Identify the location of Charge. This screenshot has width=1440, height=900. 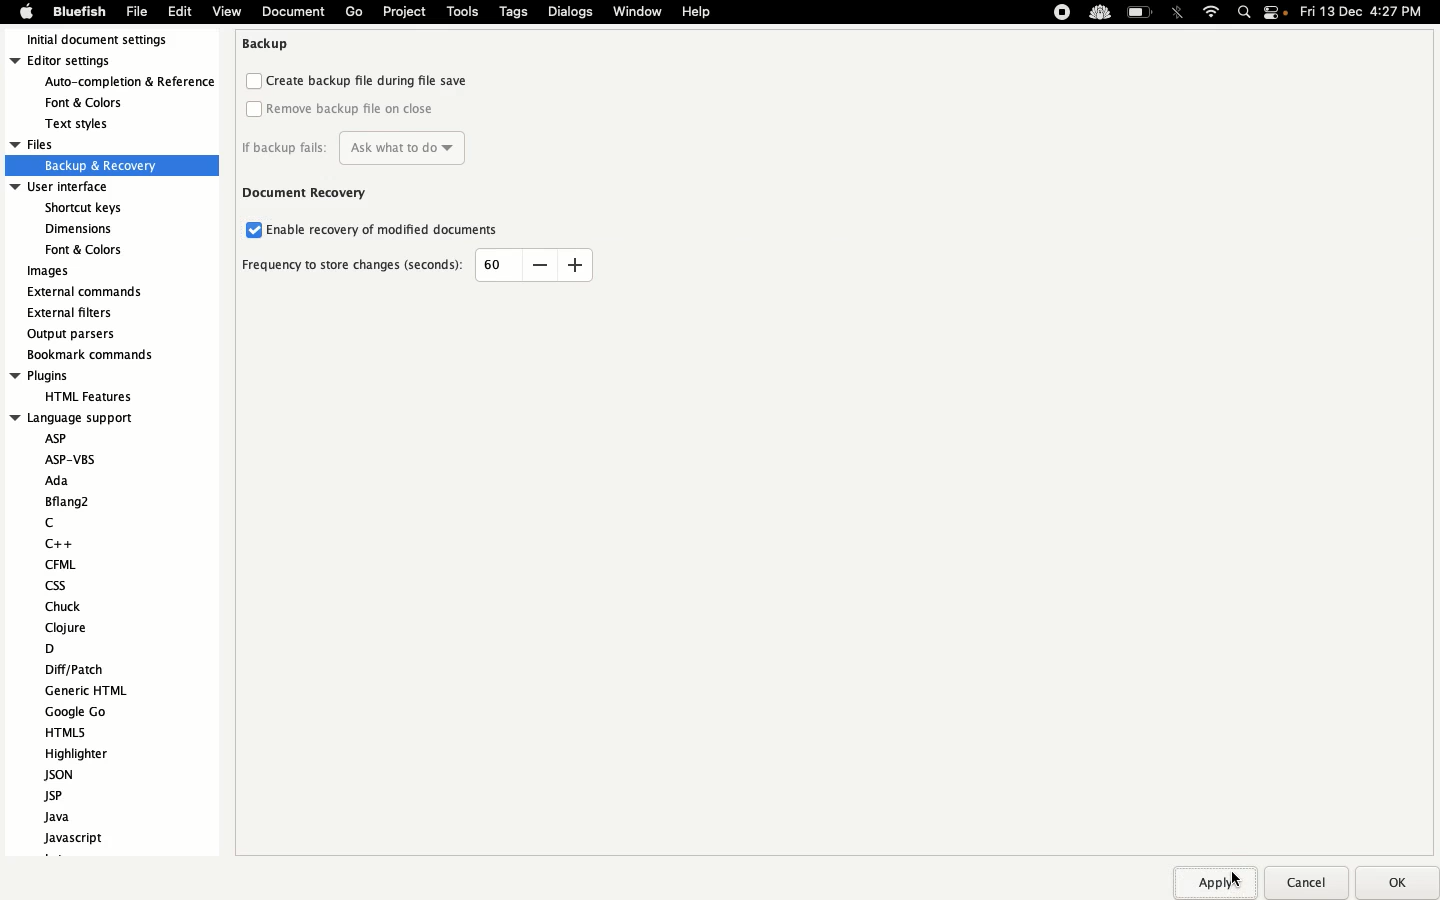
(1141, 12).